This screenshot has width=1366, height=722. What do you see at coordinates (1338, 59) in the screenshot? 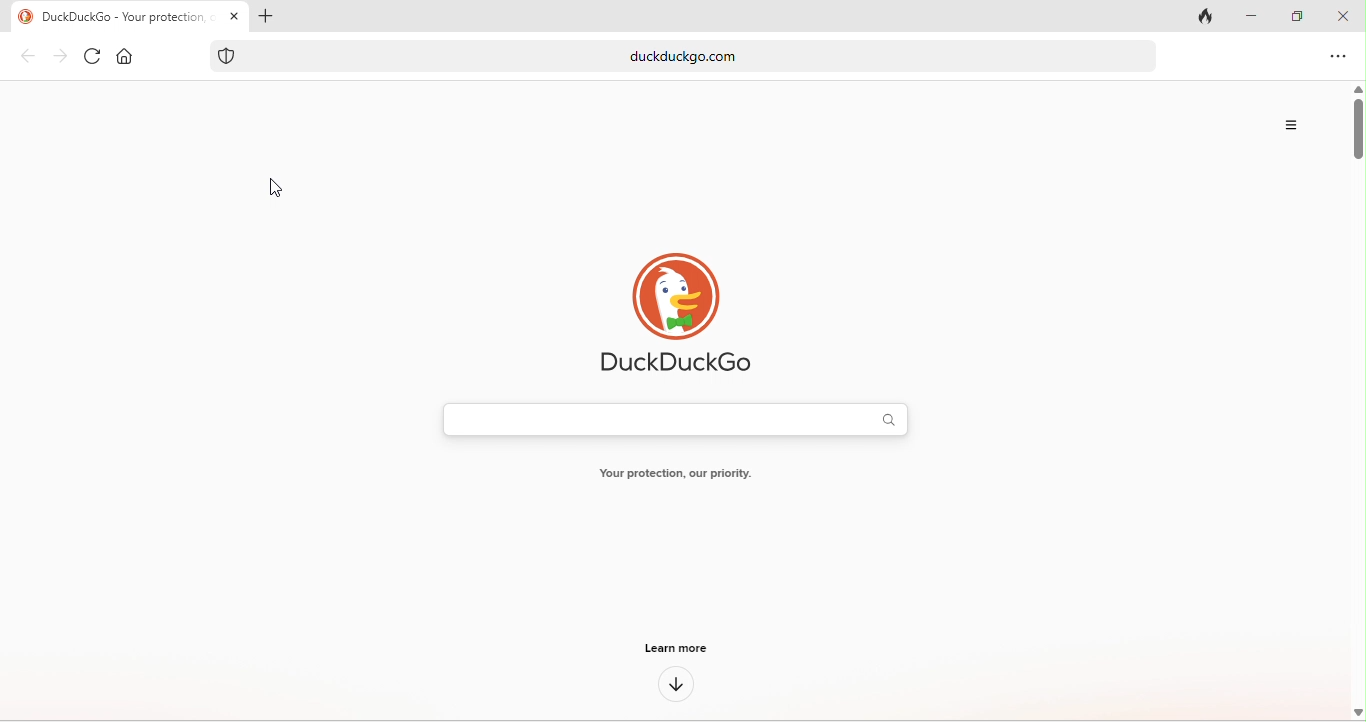
I see `option` at bounding box center [1338, 59].